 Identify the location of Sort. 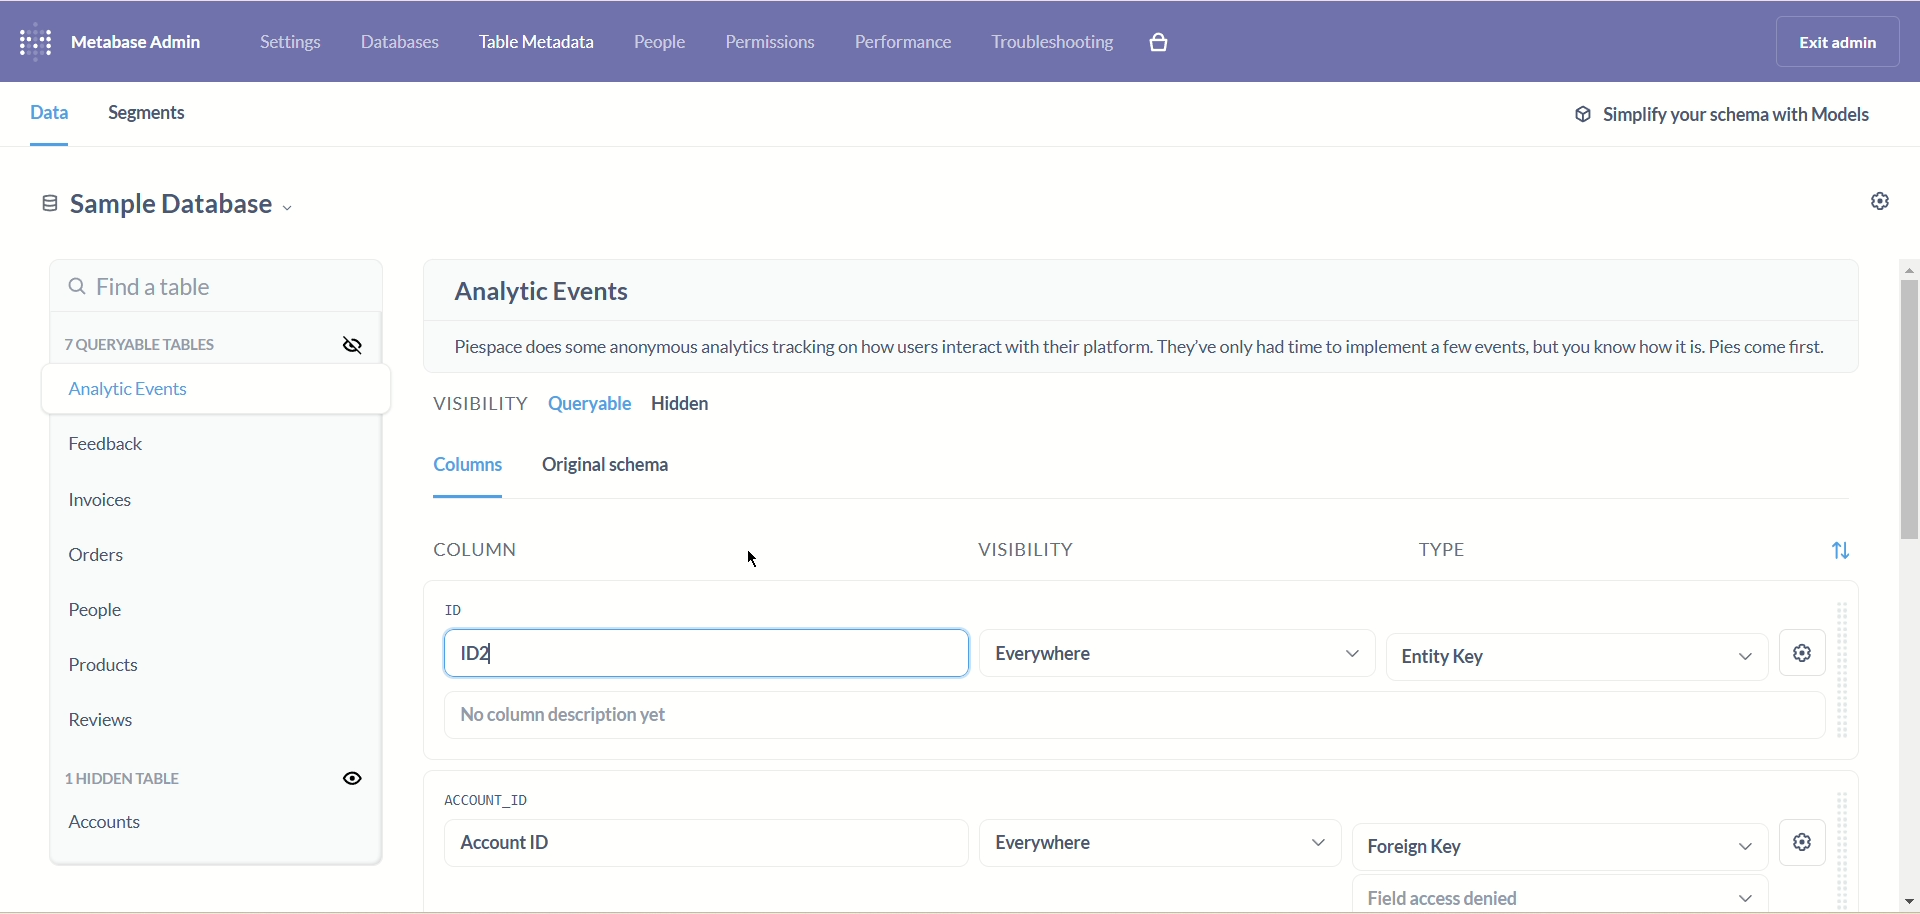
(1844, 547).